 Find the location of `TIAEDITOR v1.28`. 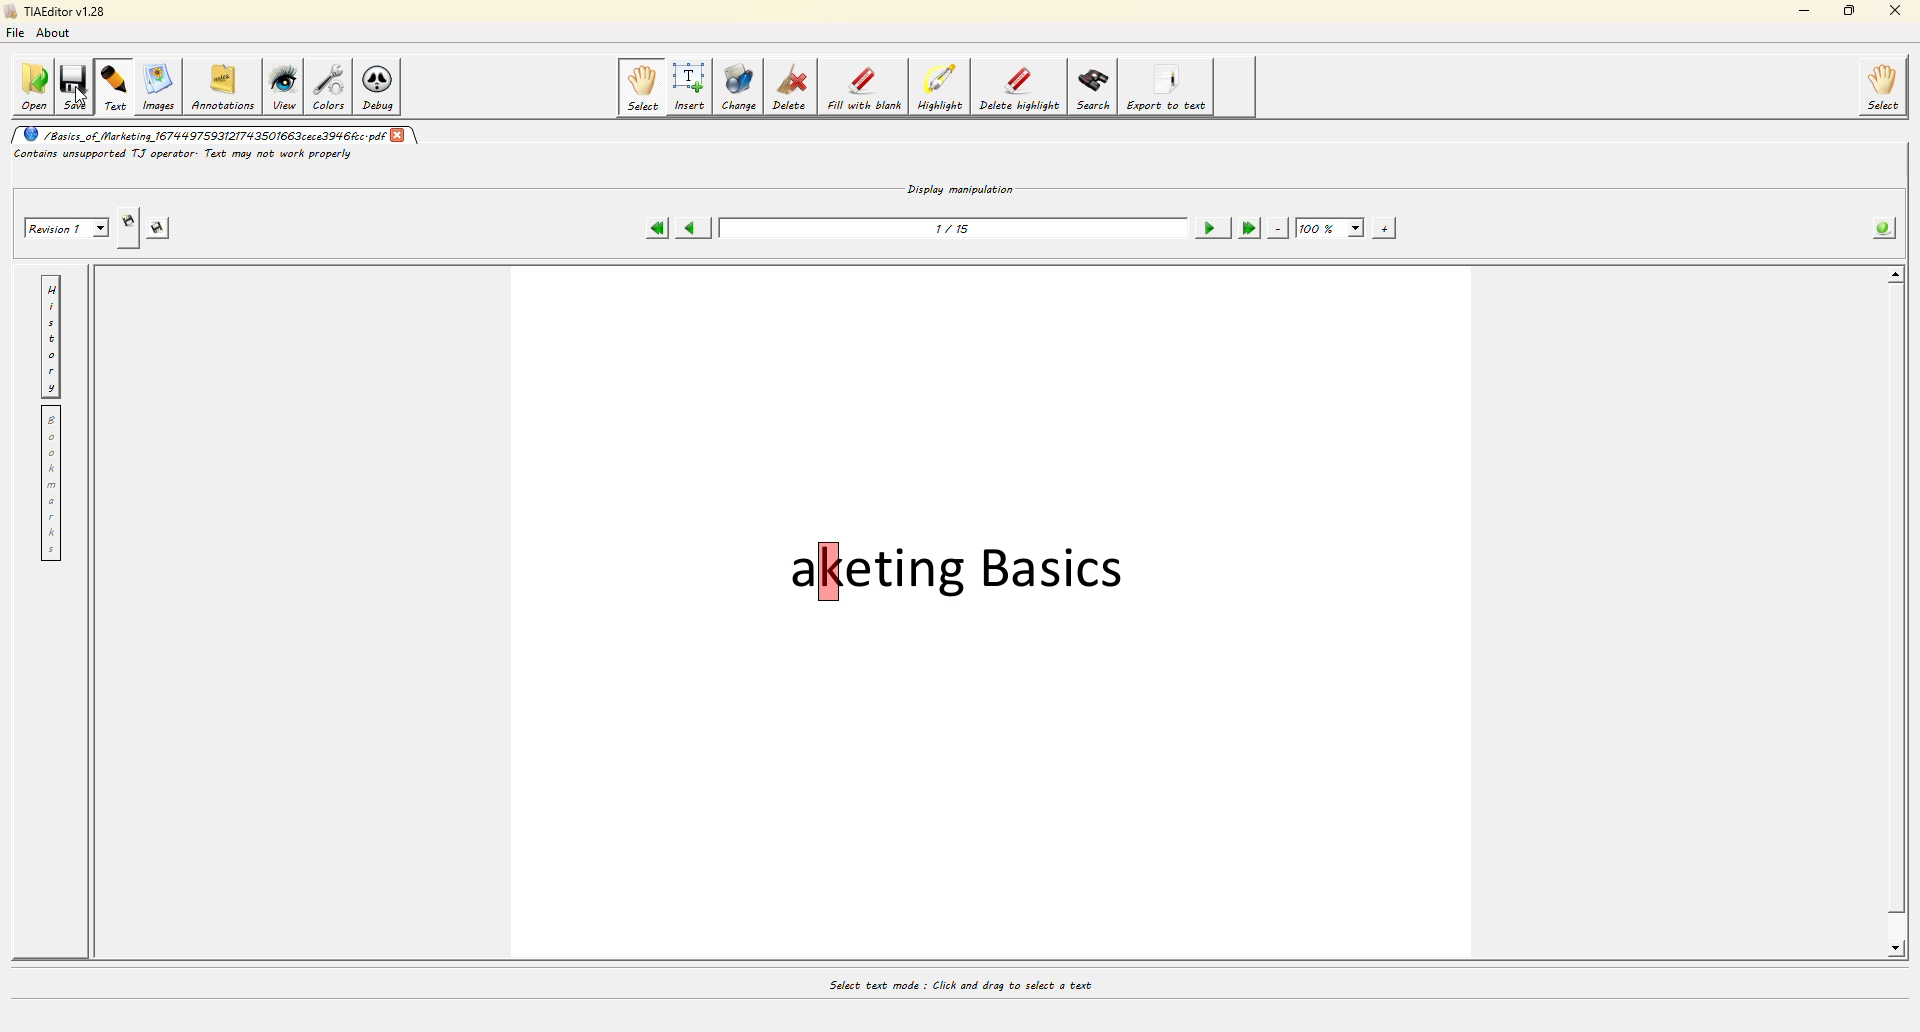

TIAEDITOR v1.28 is located at coordinates (53, 13).